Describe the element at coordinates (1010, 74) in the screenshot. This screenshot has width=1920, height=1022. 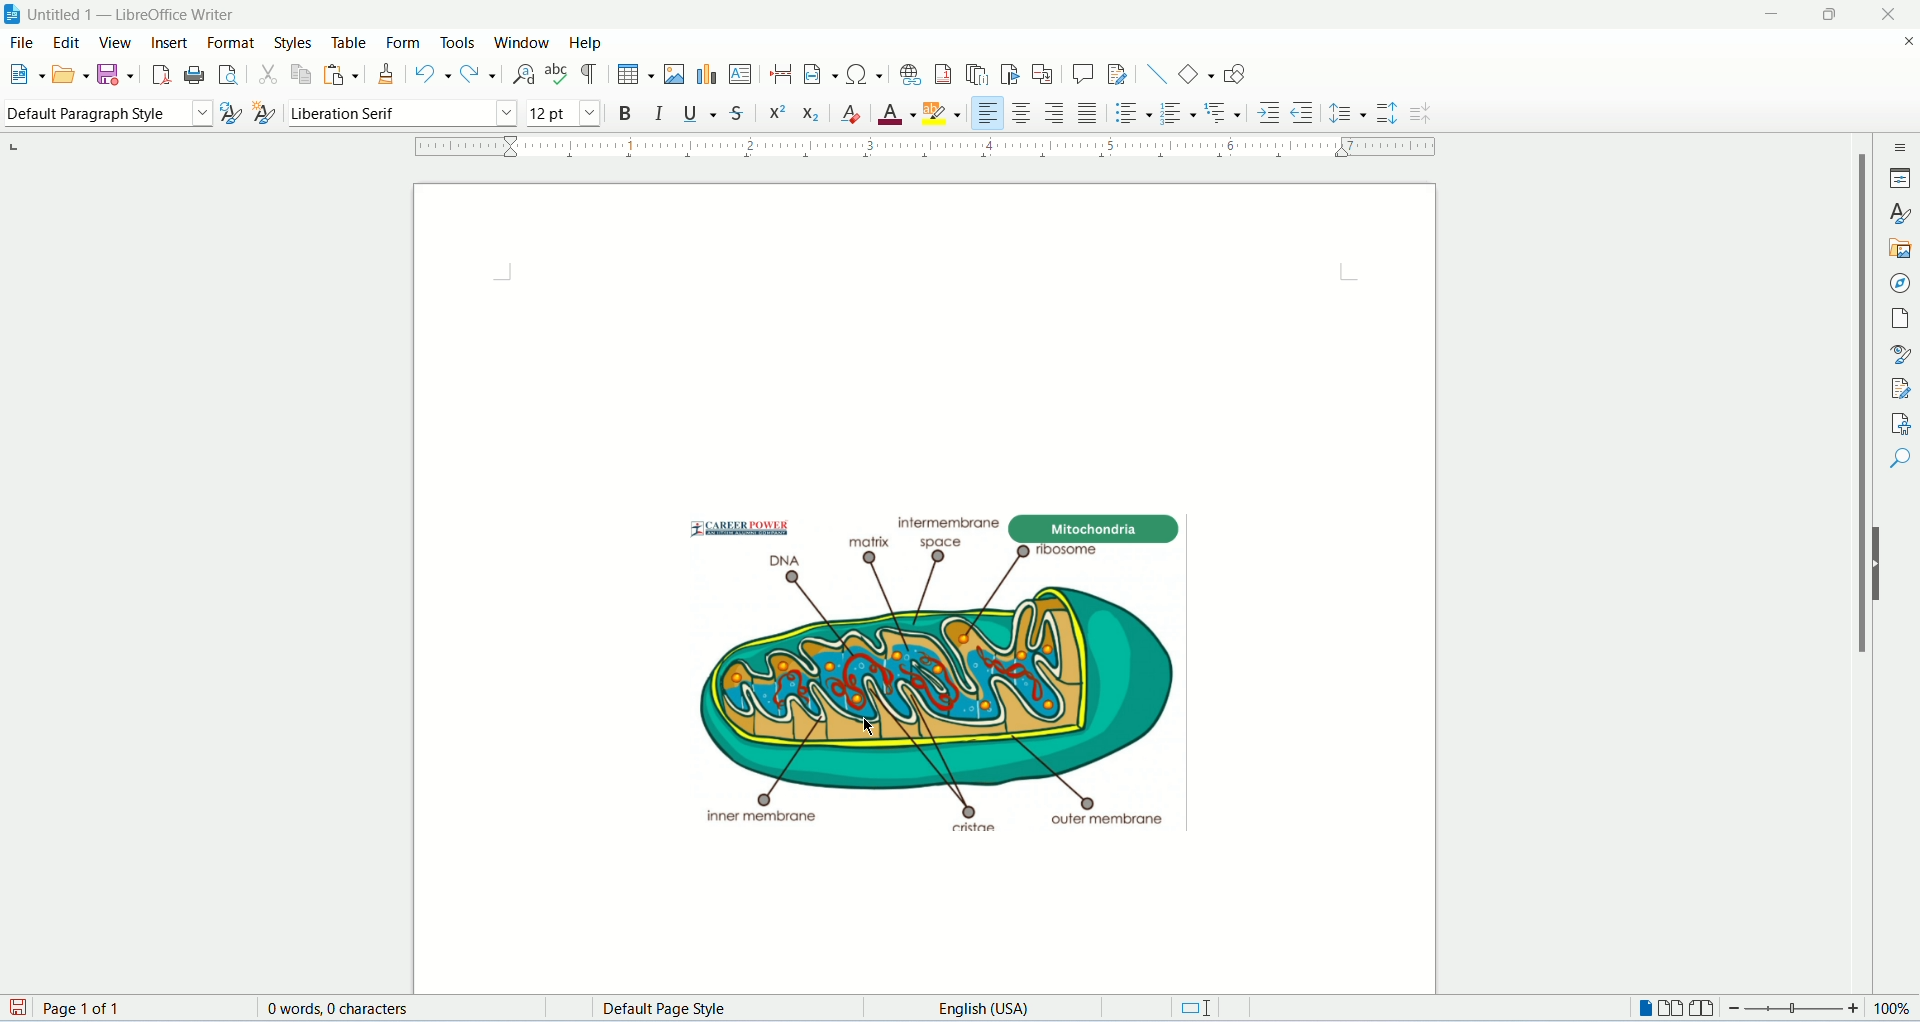
I see `insert bookmark` at that location.